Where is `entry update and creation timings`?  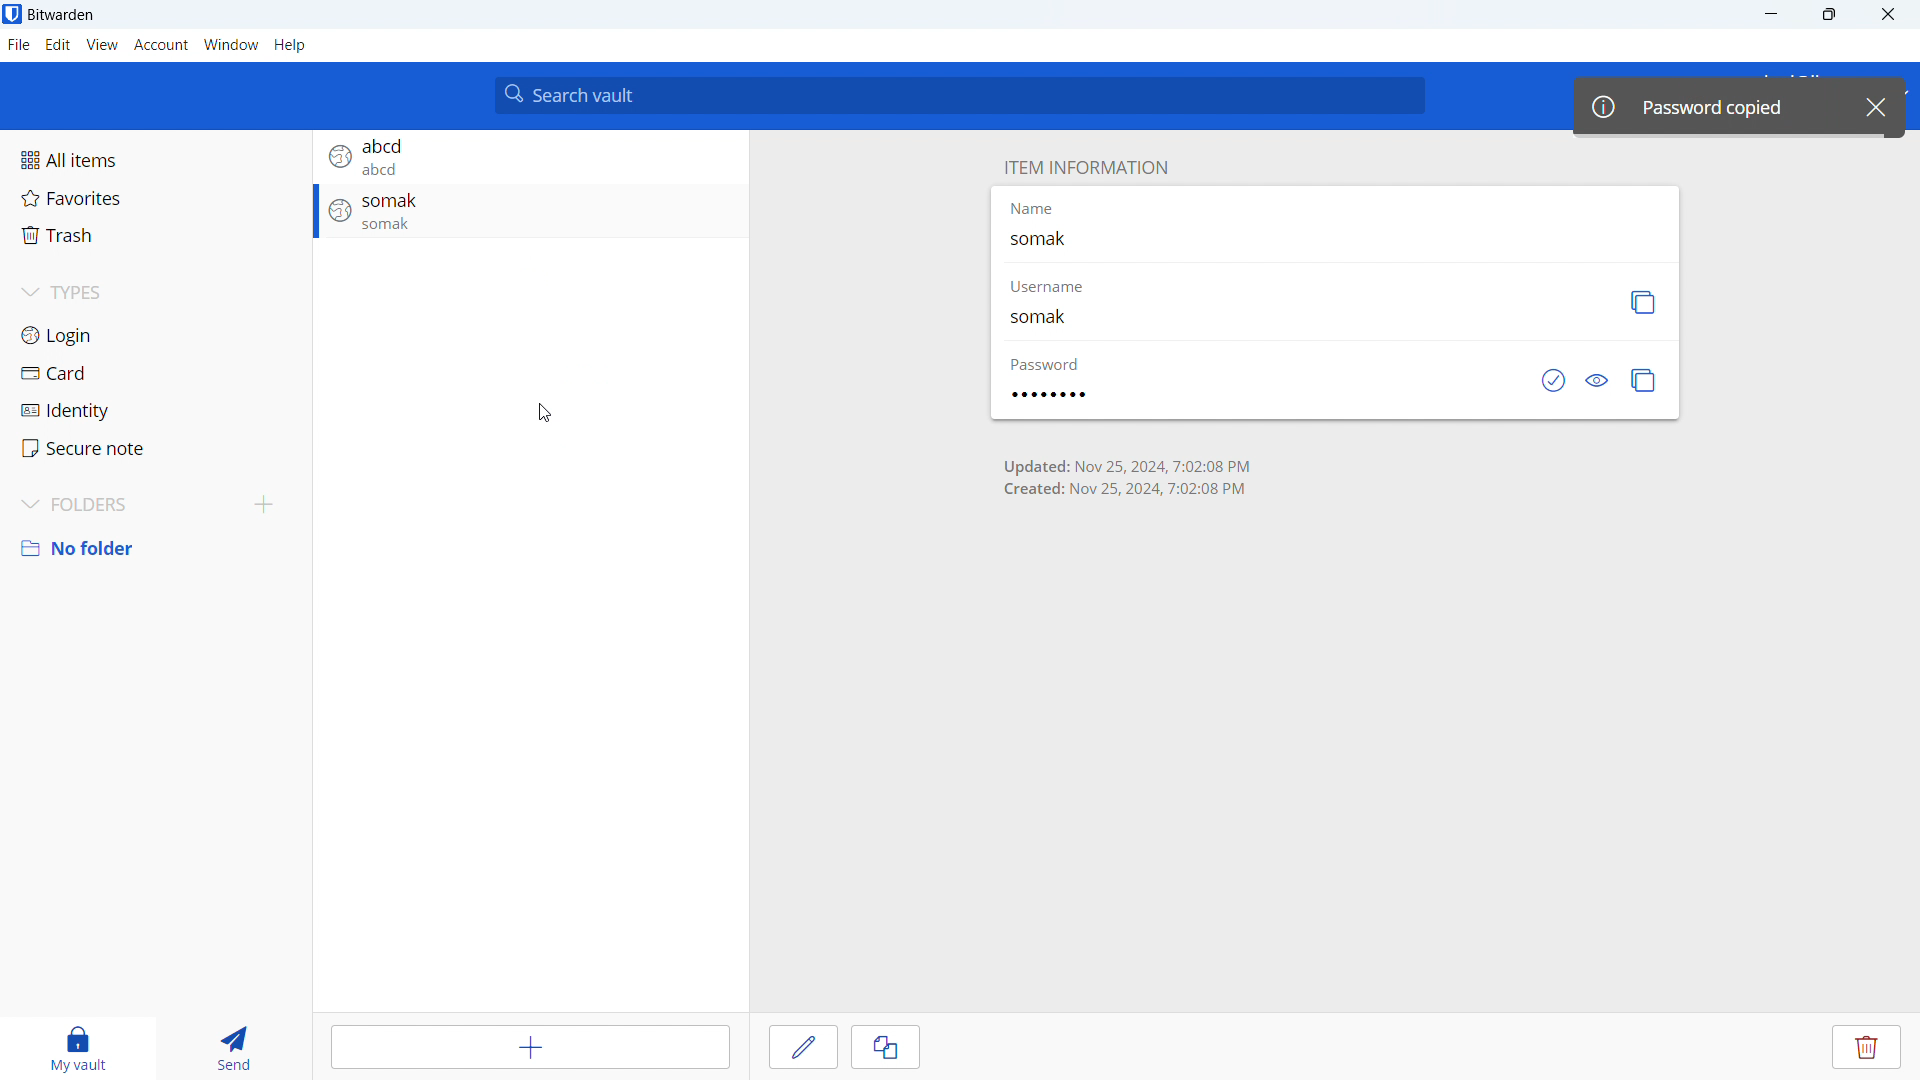
entry update and creation timings is located at coordinates (1128, 478).